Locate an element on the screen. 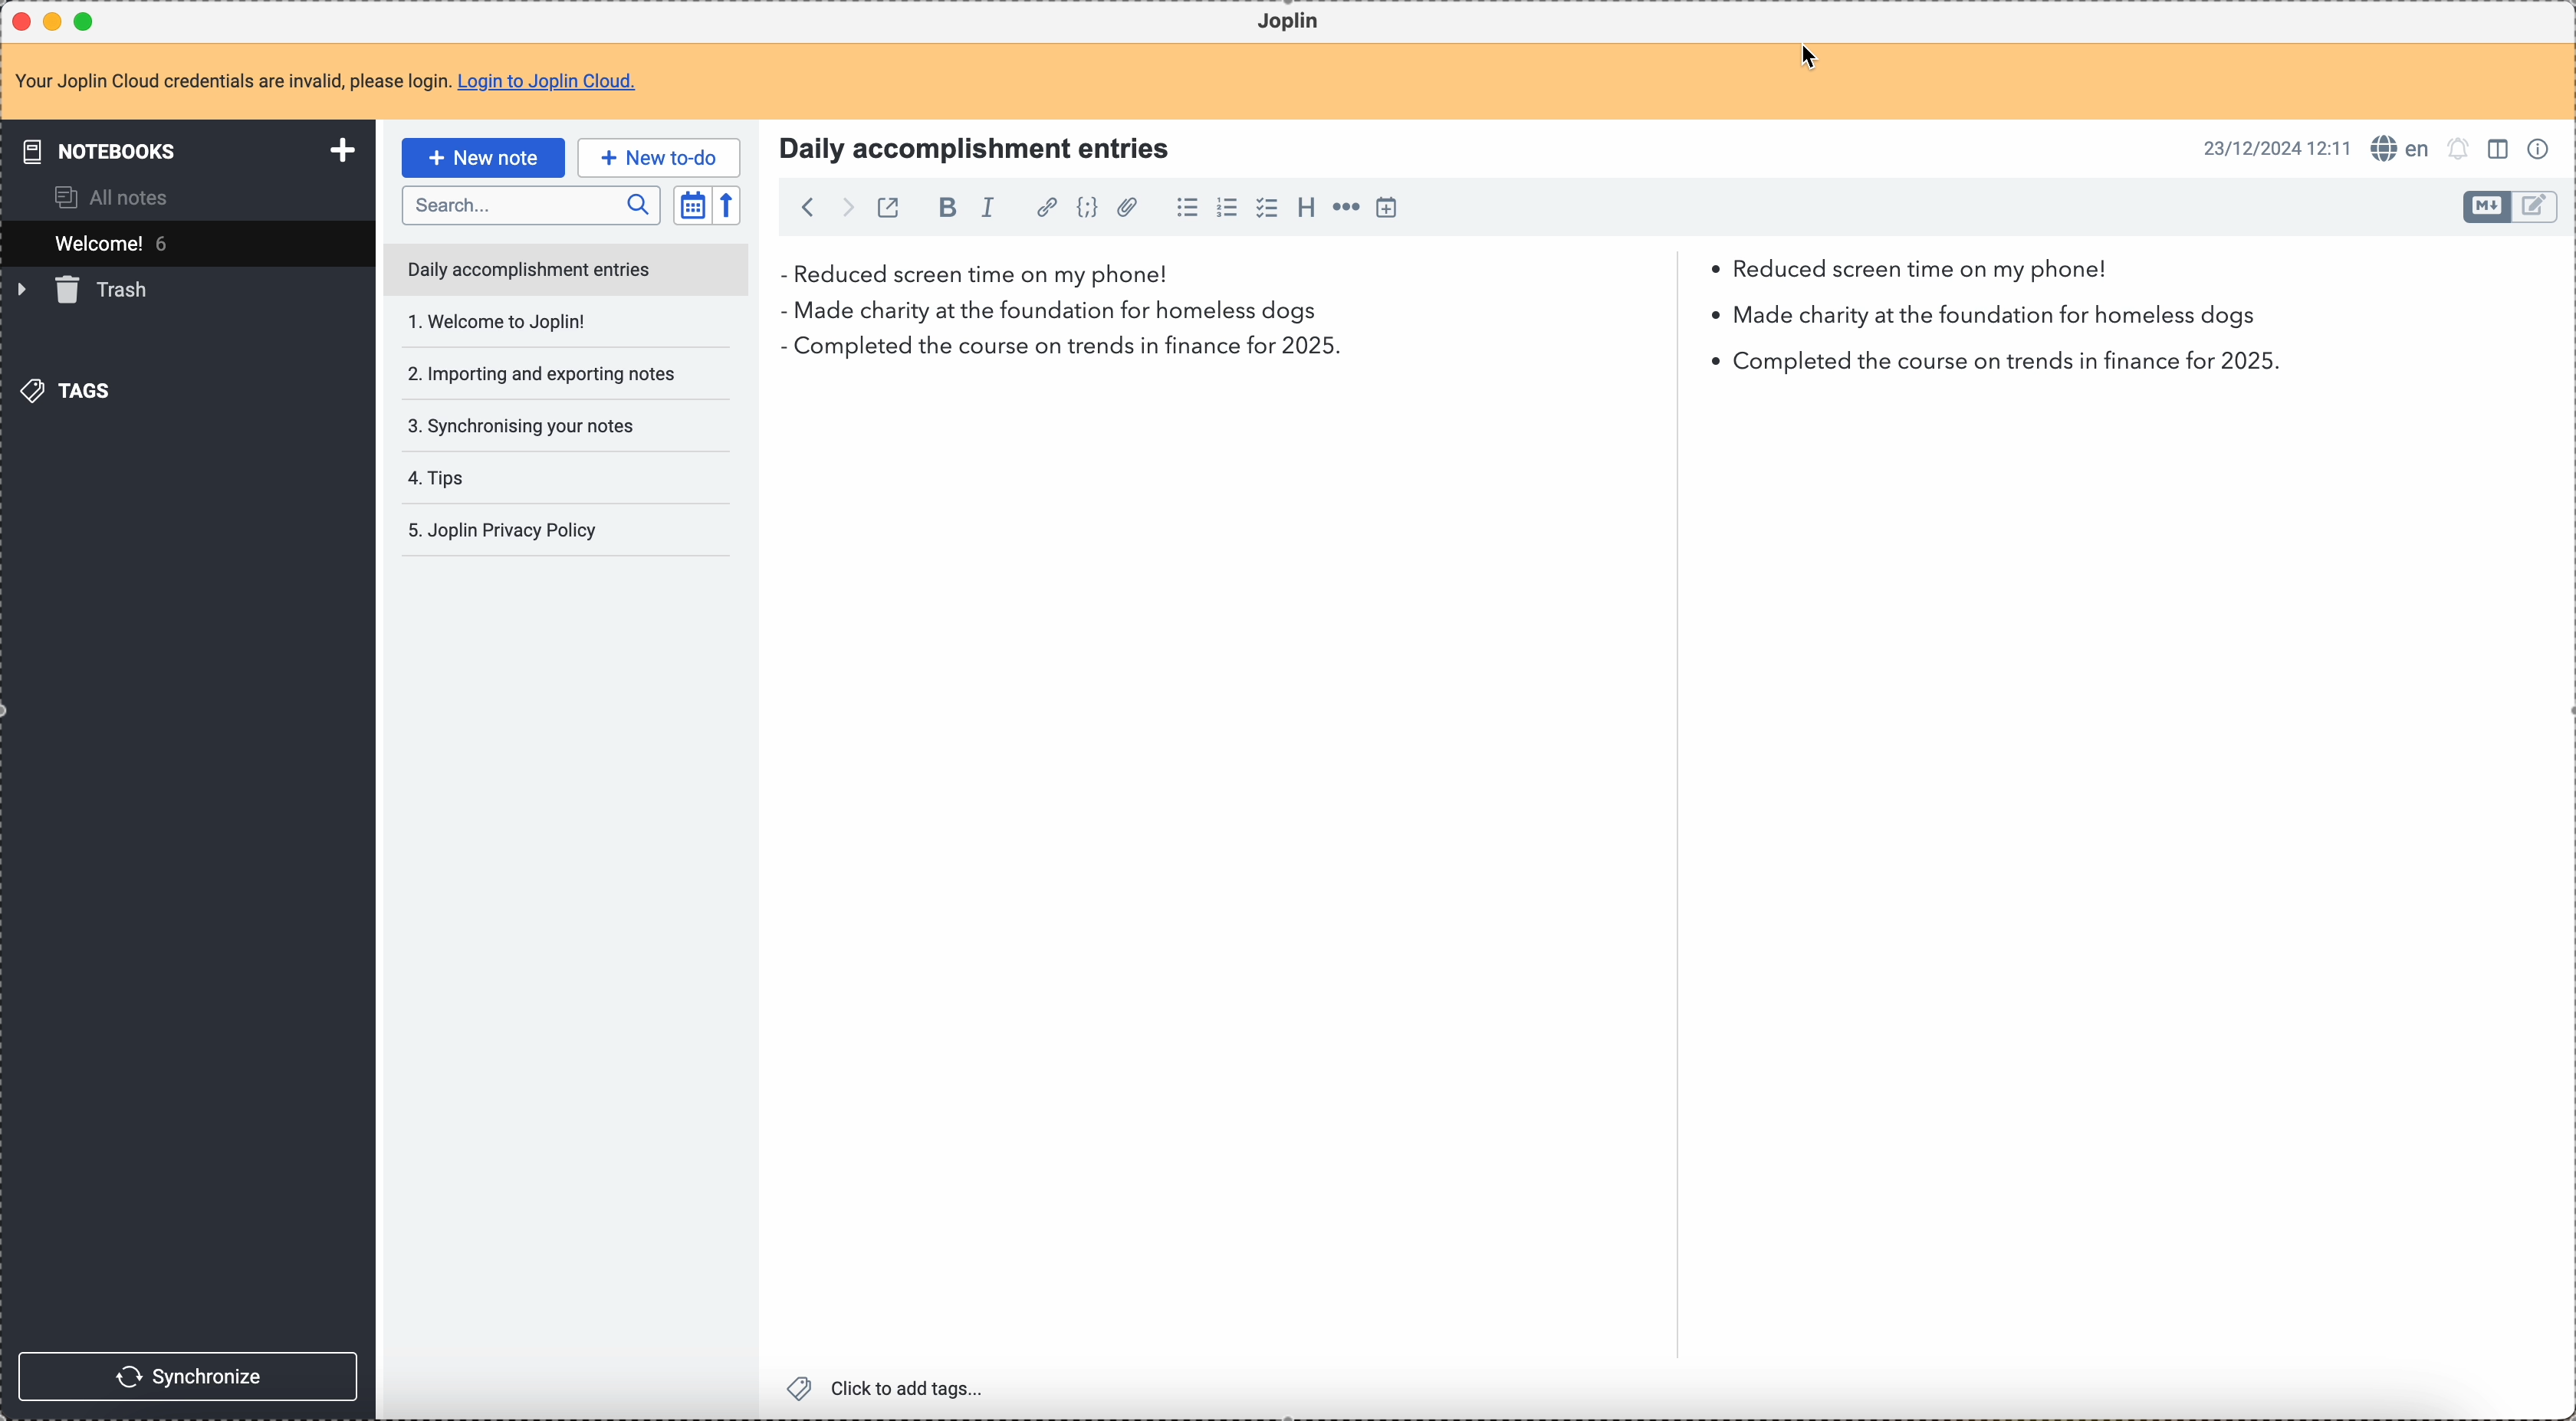  close Joplin is located at coordinates (24, 21).